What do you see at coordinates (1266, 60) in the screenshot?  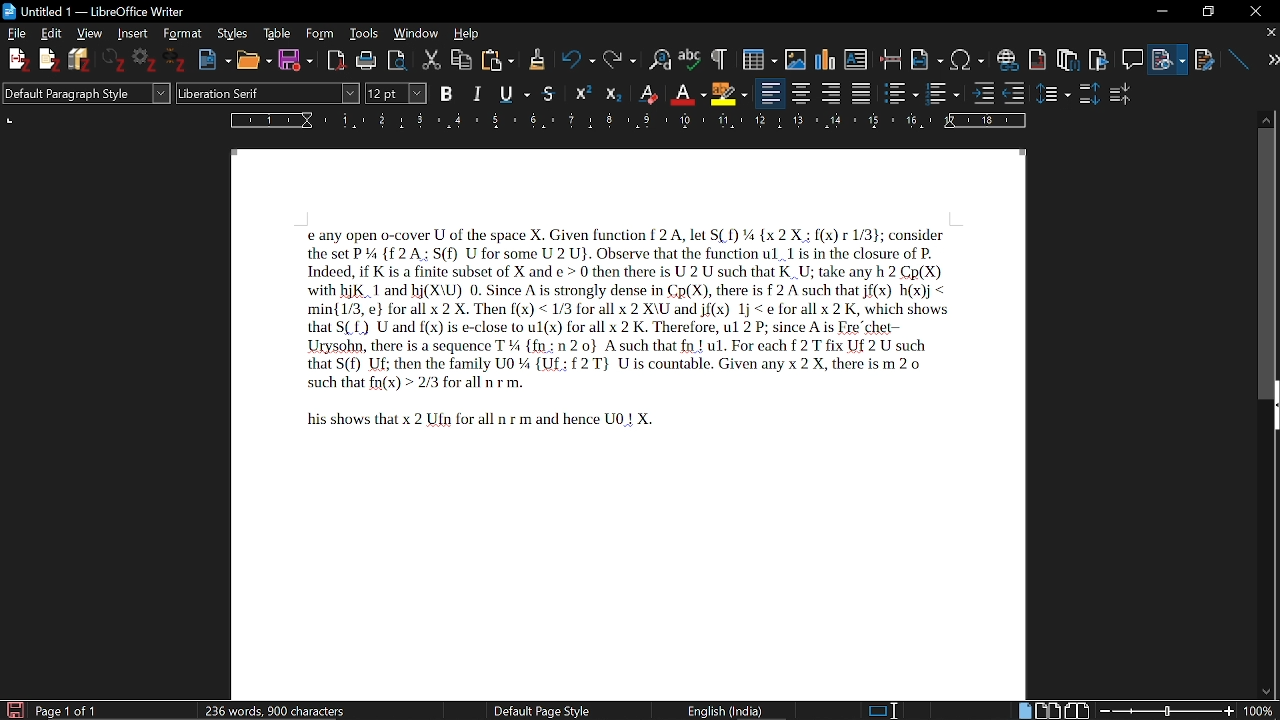 I see `next` at bounding box center [1266, 60].